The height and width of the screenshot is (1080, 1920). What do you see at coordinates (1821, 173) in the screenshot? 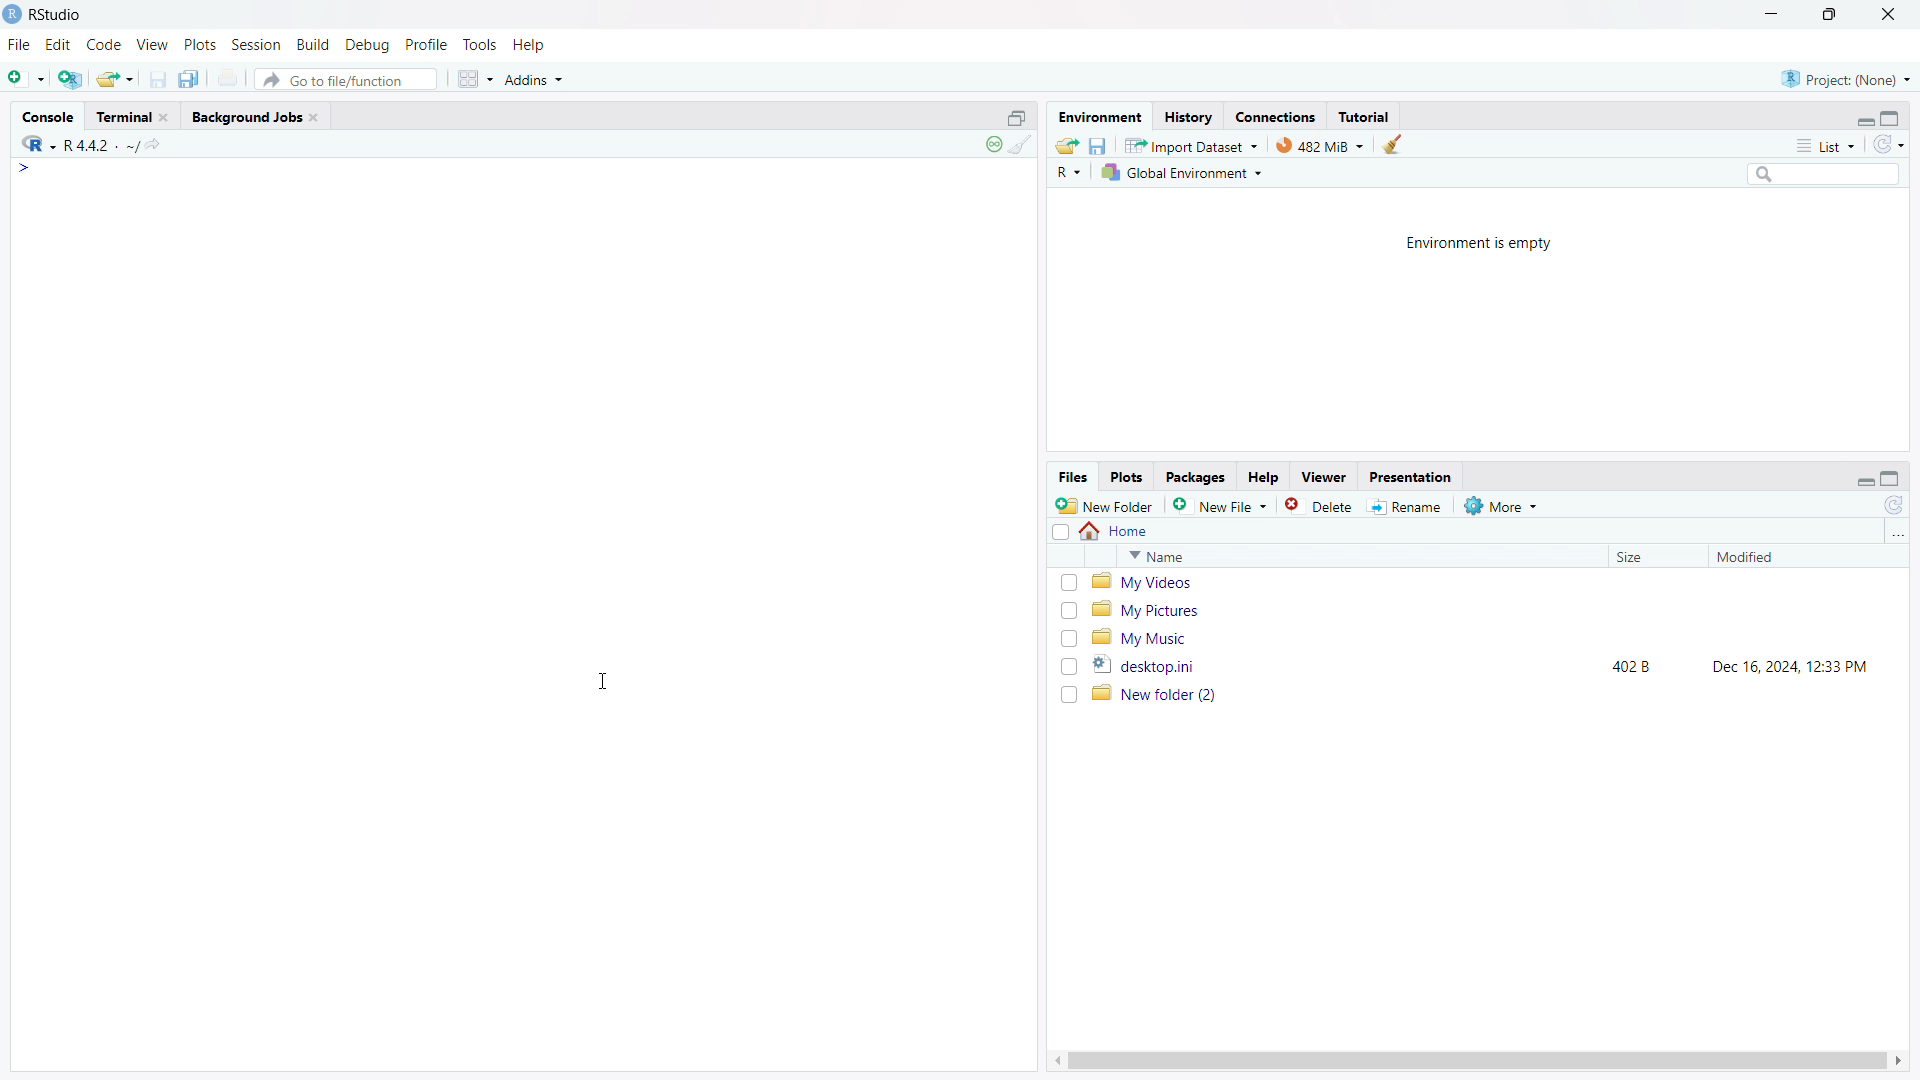
I see `search` at bounding box center [1821, 173].